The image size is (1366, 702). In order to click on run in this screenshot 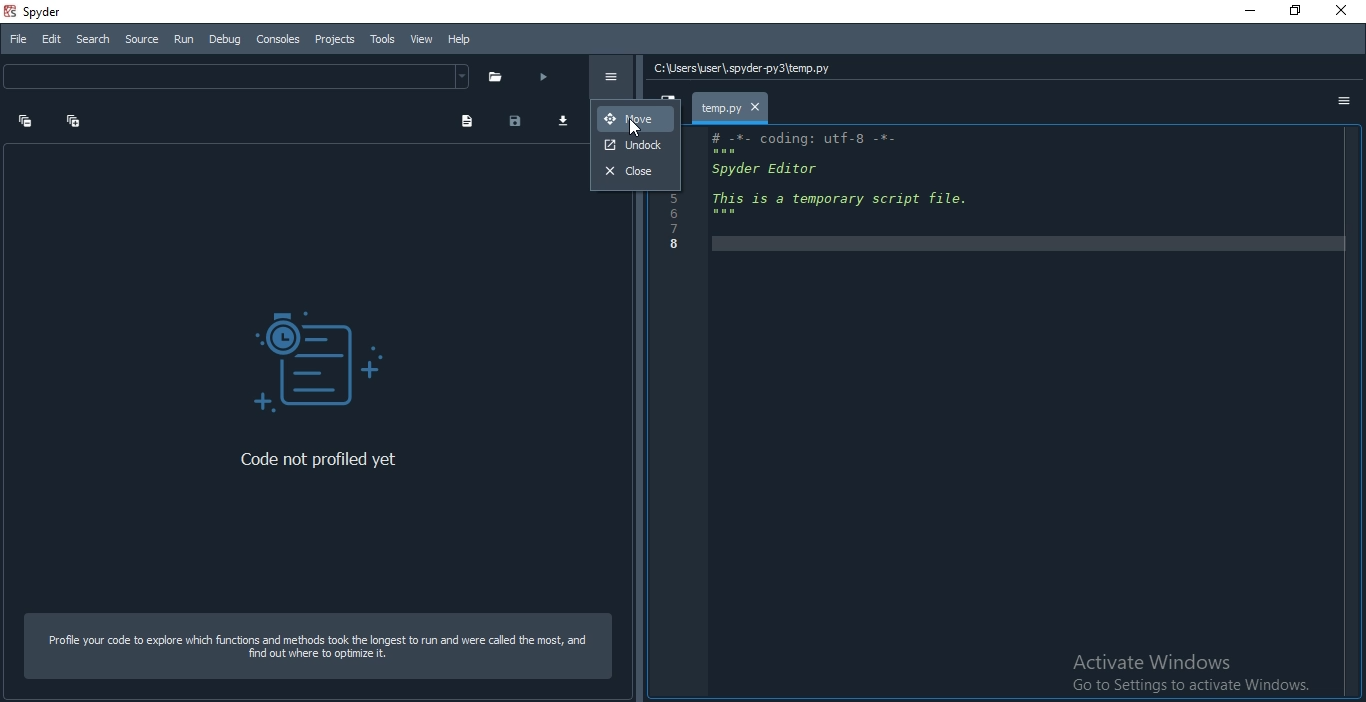, I will do `click(542, 79)`.